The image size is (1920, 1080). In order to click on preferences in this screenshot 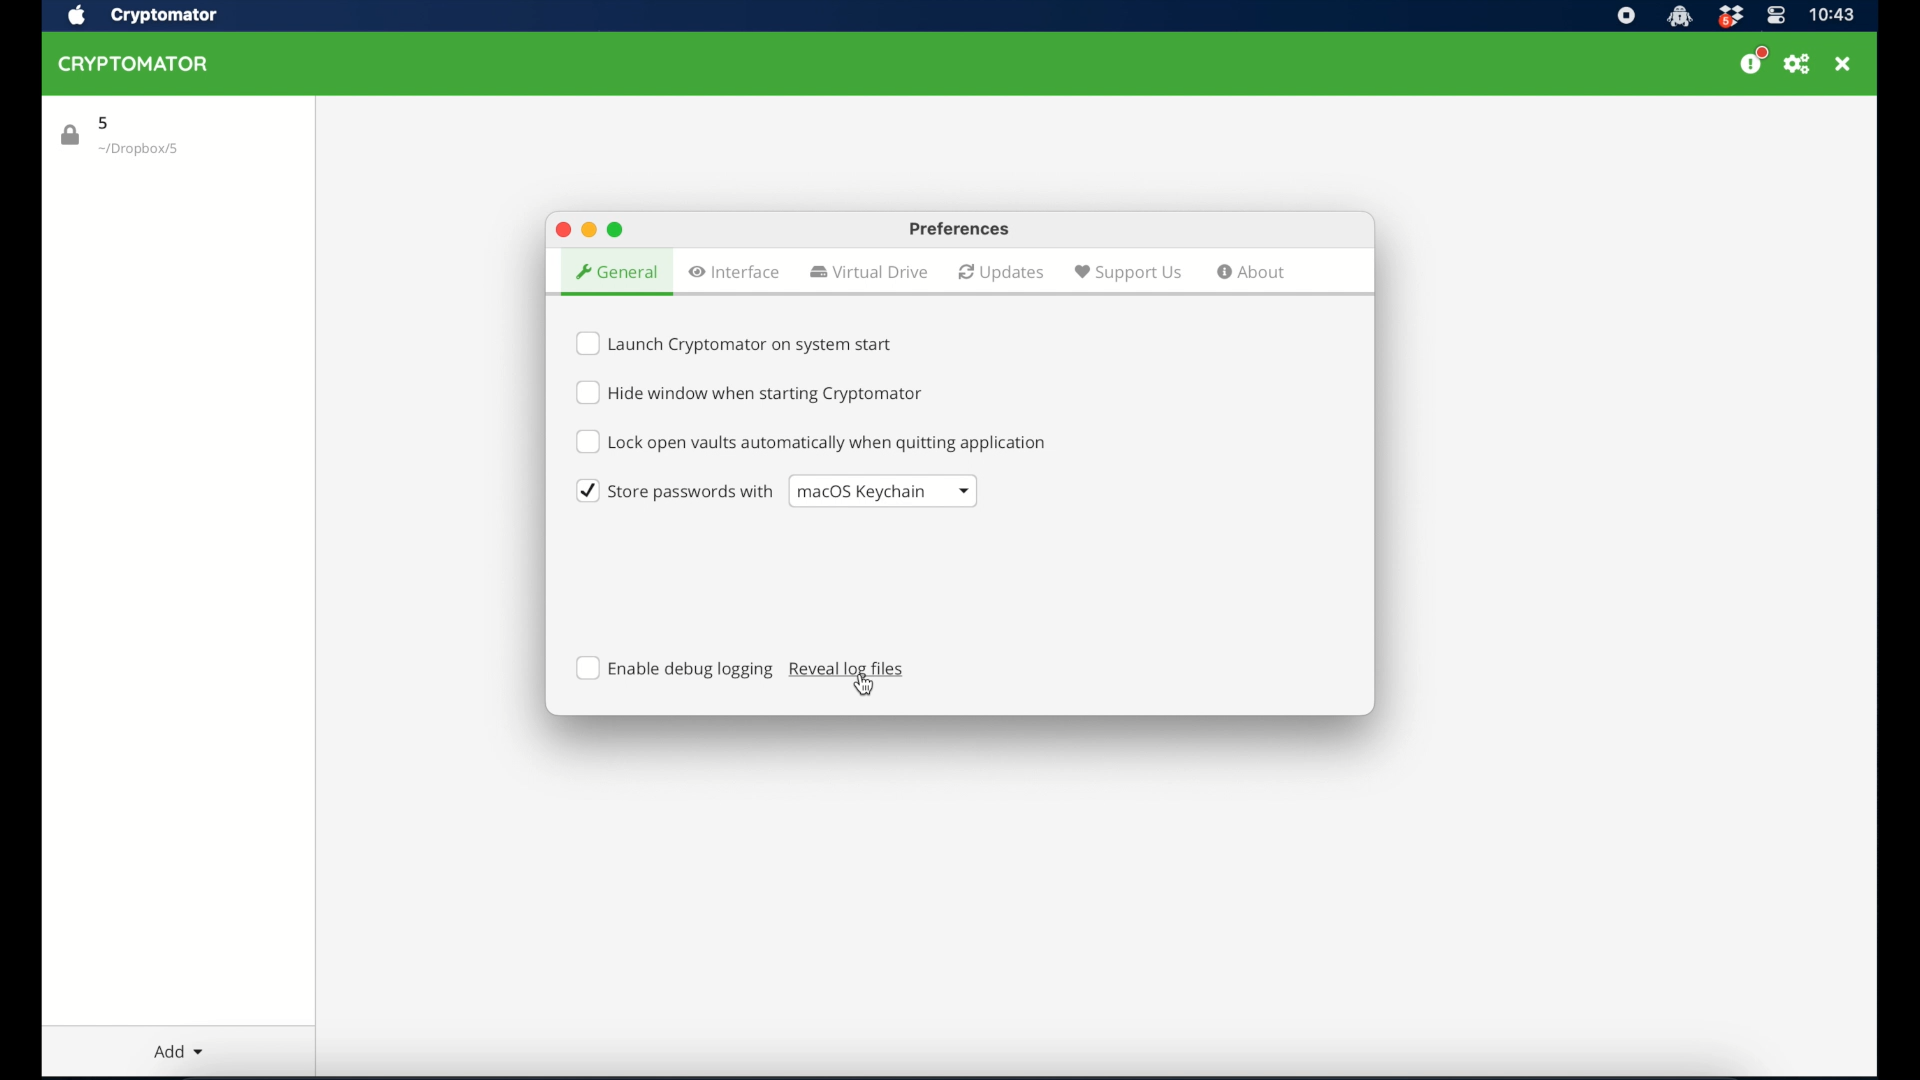, I will do `click(1797, 67)`.